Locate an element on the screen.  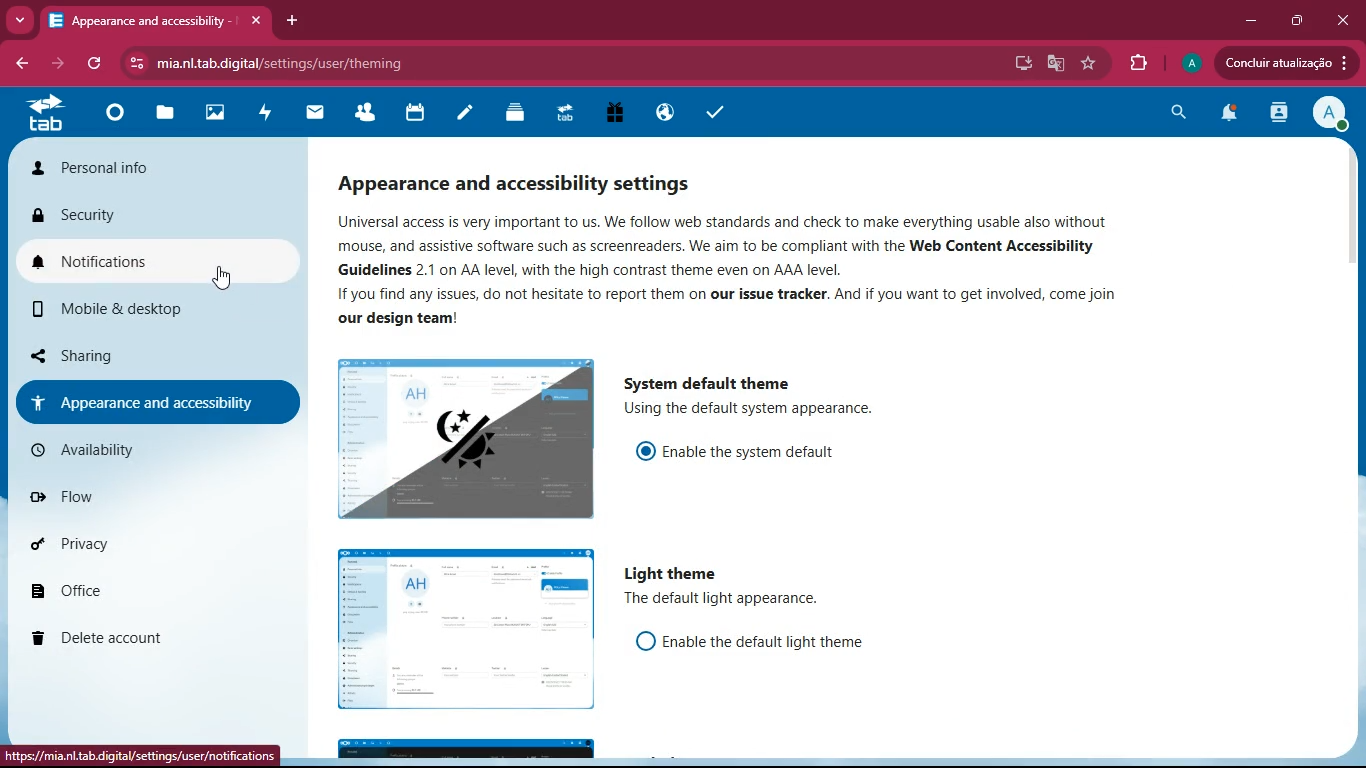
home is located at coordinates (111, 122).